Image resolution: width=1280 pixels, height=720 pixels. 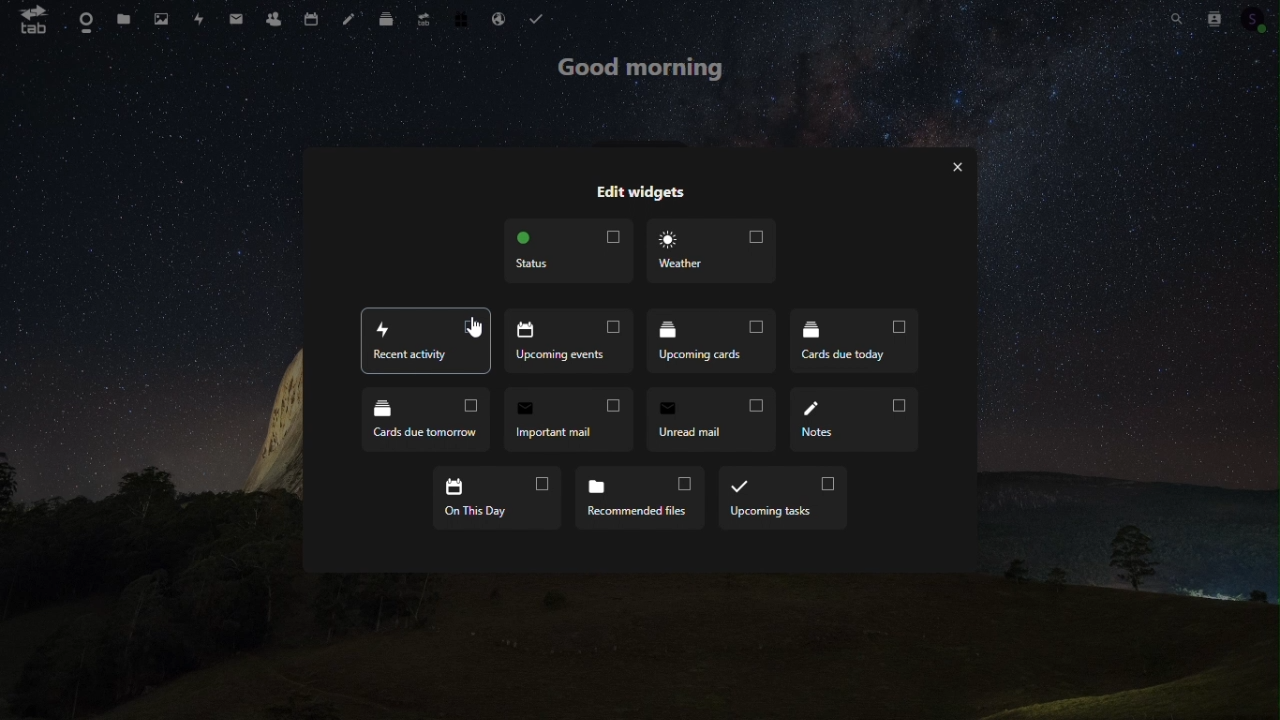 I want to click on unread email, so click(x=707, y=419).